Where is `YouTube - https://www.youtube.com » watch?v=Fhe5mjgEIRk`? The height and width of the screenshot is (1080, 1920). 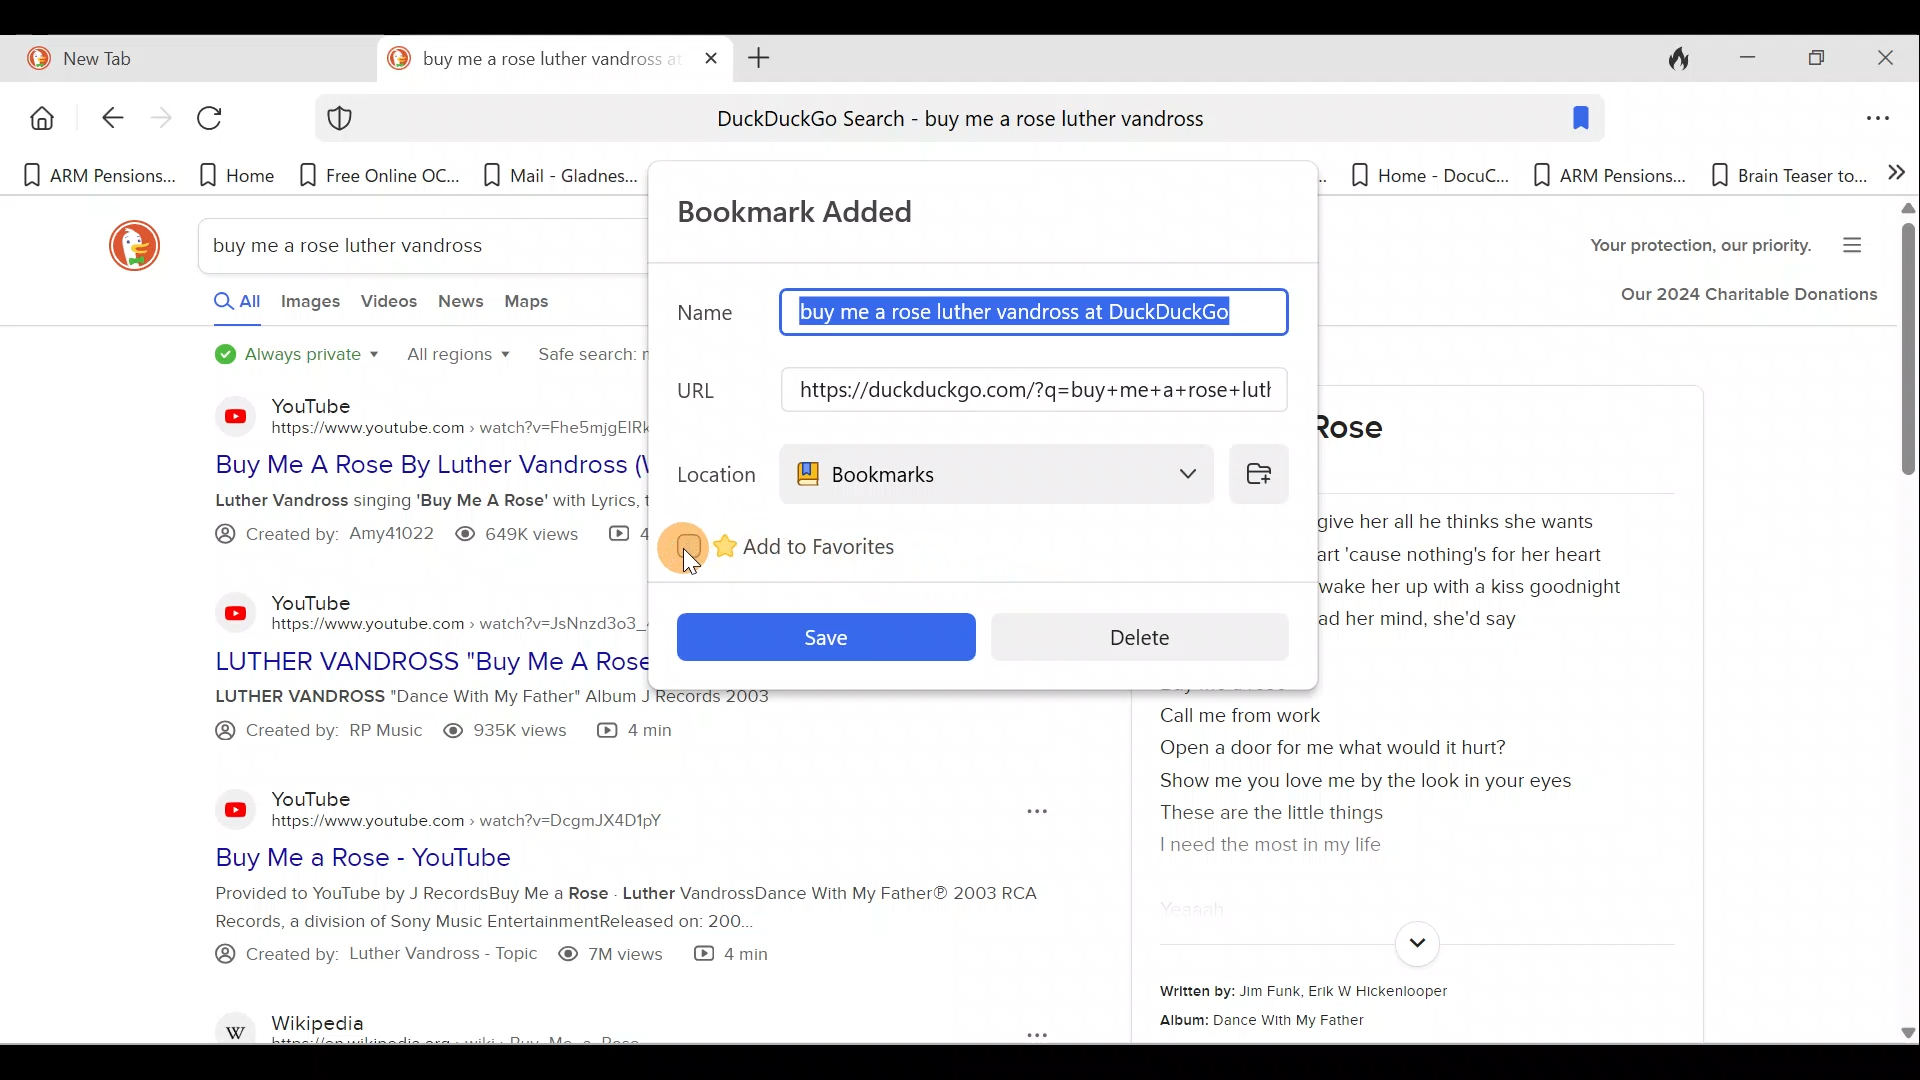
YouTube - https://www.youtube.com » watch?v=Fhe5mjgEIRk is located at coordinates (457, 414).